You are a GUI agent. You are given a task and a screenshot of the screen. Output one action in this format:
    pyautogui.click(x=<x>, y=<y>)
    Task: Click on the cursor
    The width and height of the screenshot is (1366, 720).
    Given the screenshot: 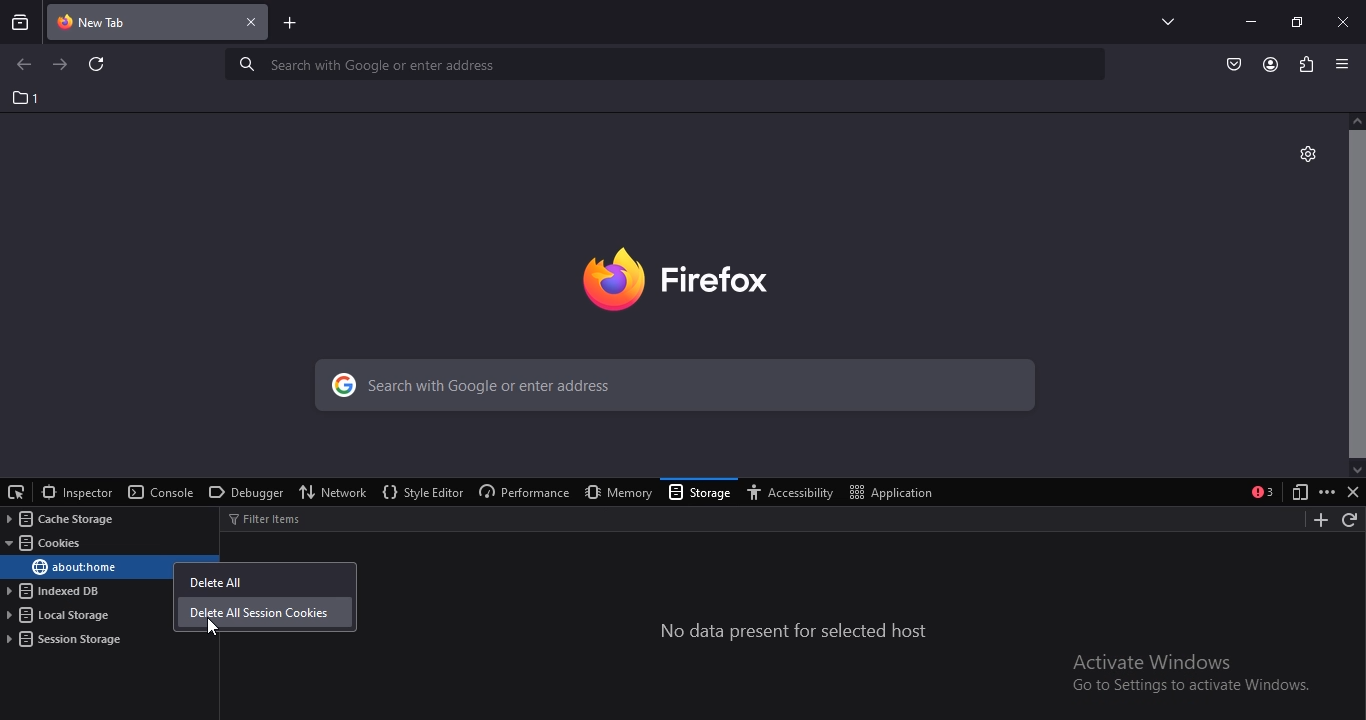 What is the action you would take?
    pyautogui.click(x=213, y=629)
    